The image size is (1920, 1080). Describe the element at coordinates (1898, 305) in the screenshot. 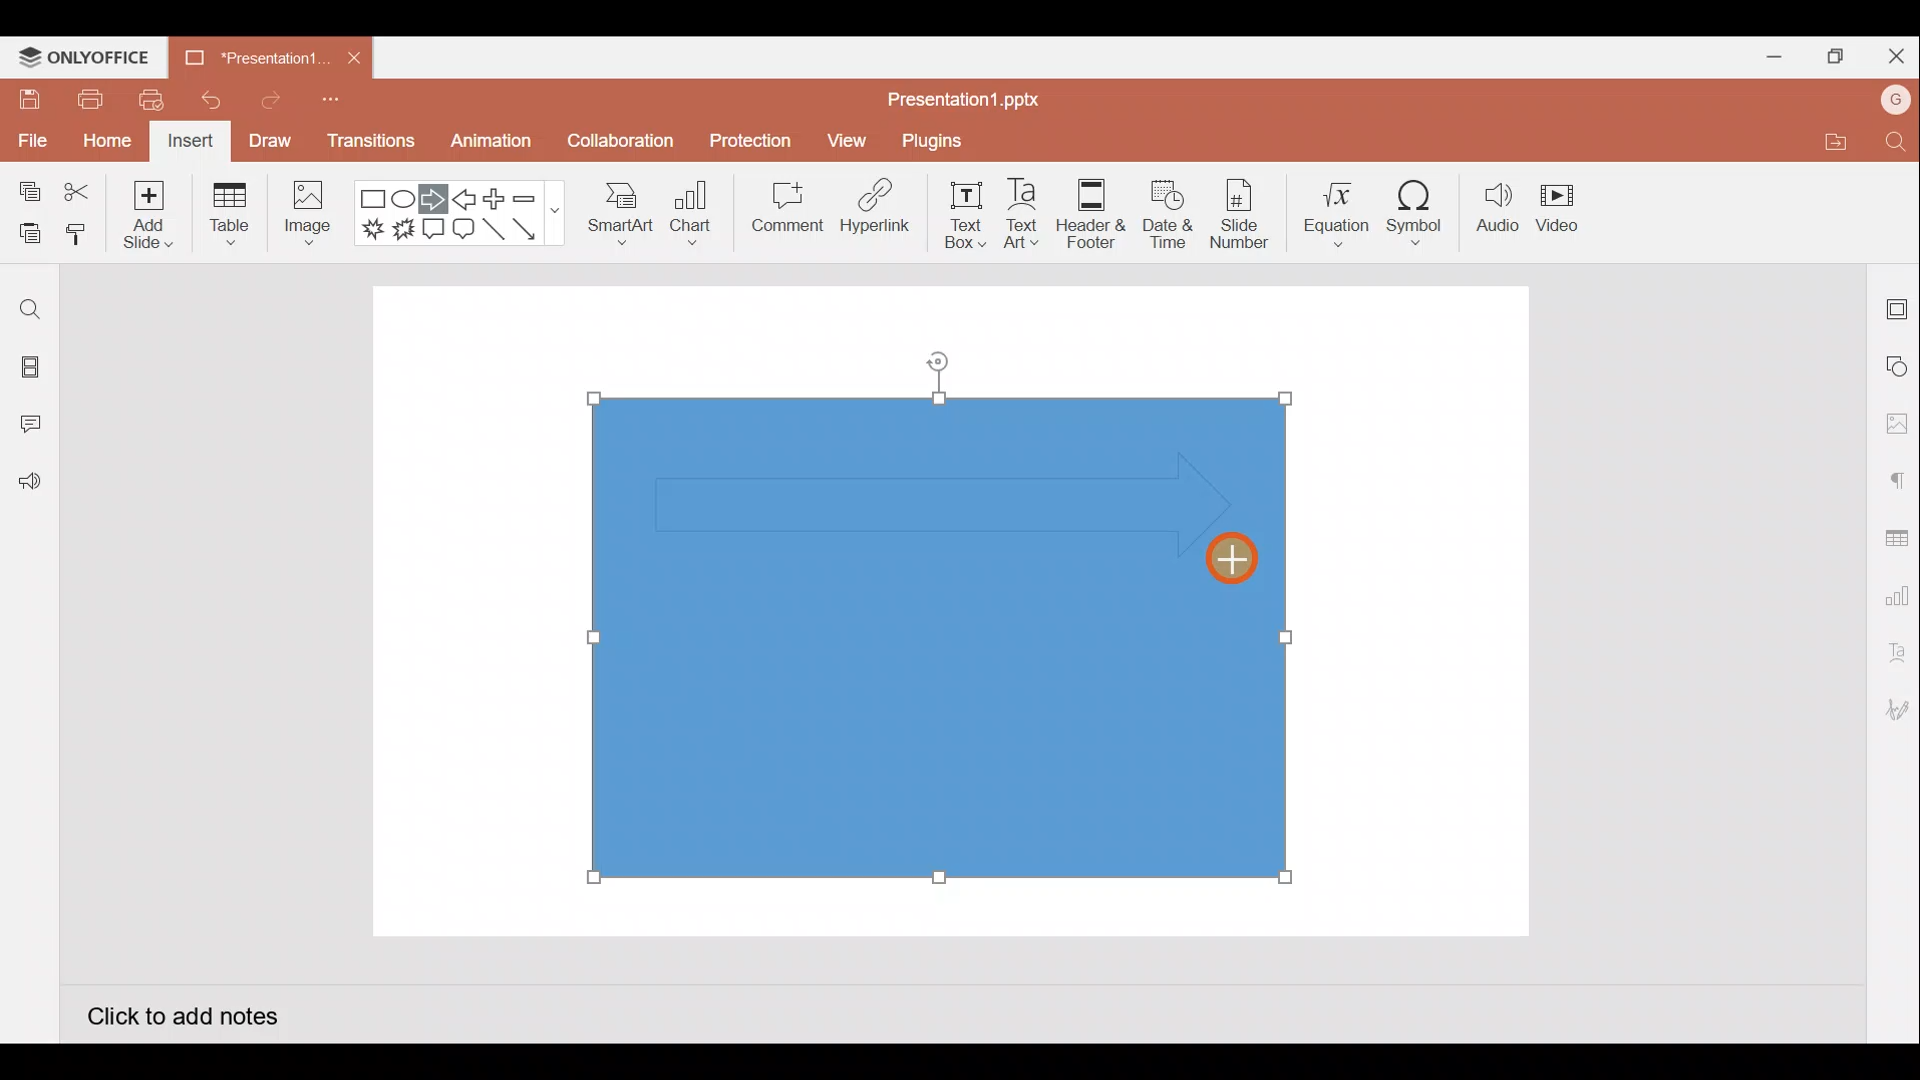

I see `Slide settings` at that location.